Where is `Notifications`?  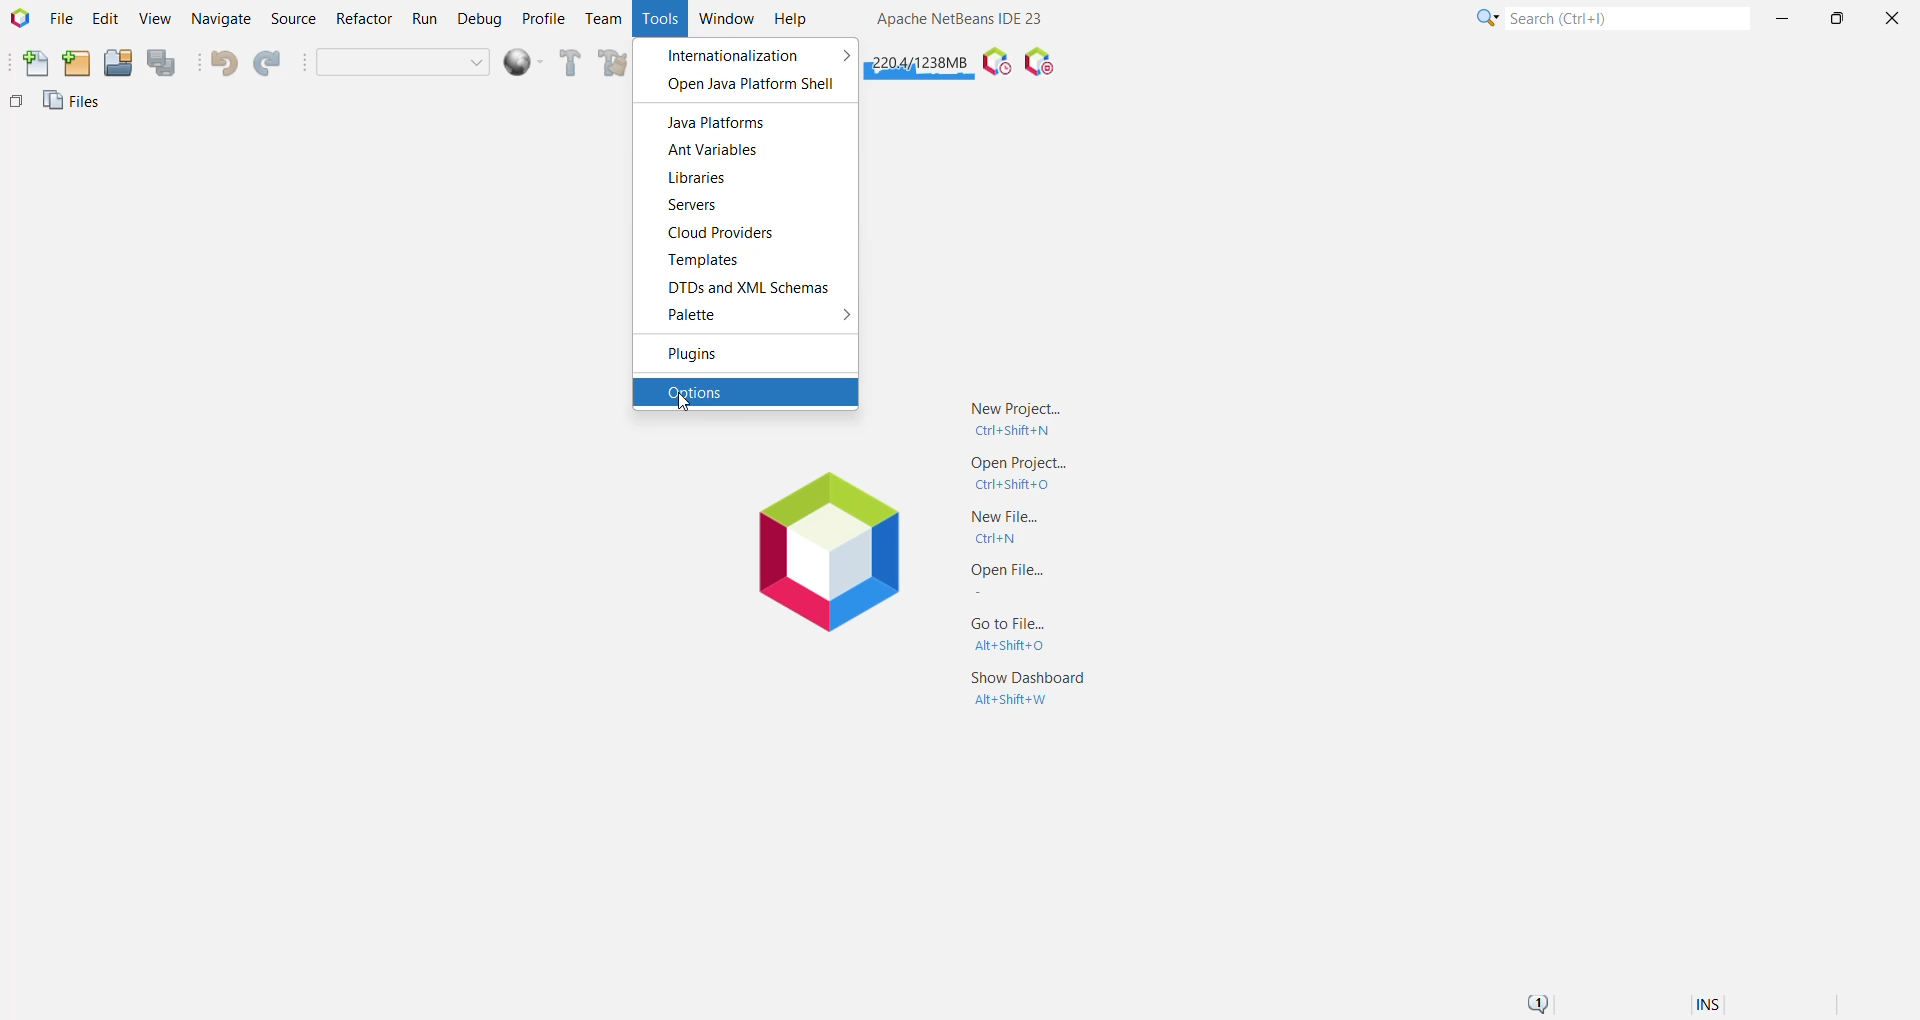 Notifications is located at coordinates (1536, 1005).